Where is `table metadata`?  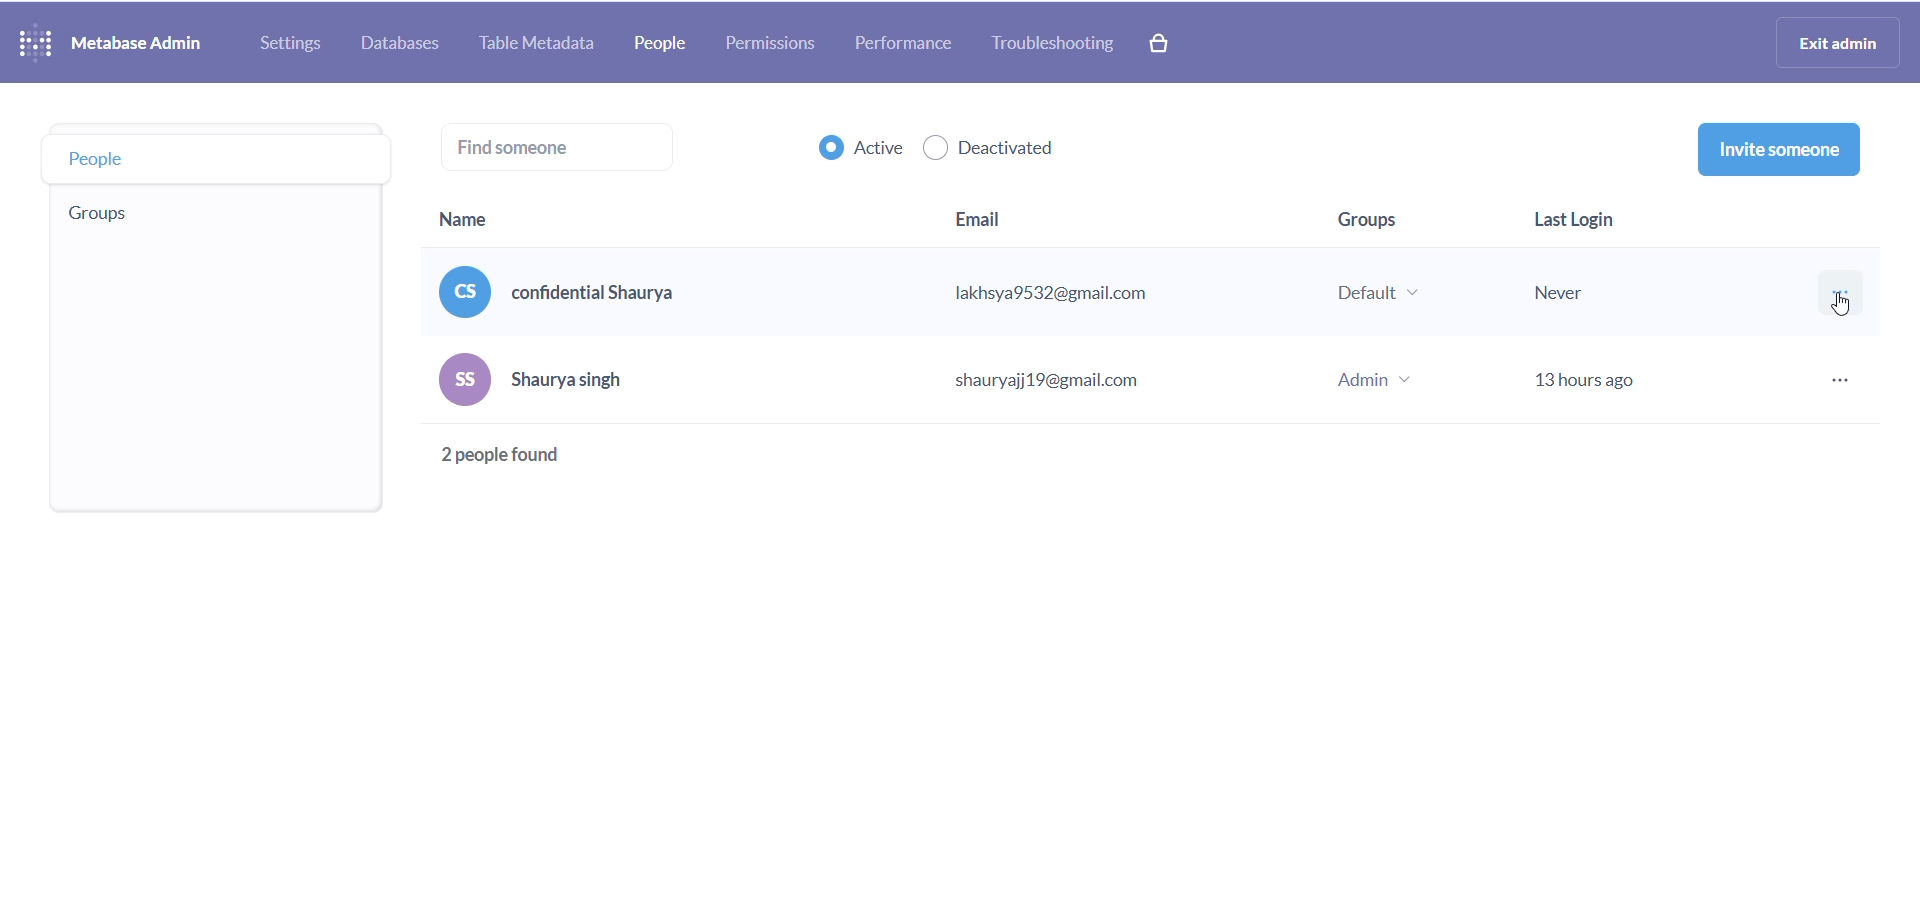
table metadata is located at coordinates (538, 42).